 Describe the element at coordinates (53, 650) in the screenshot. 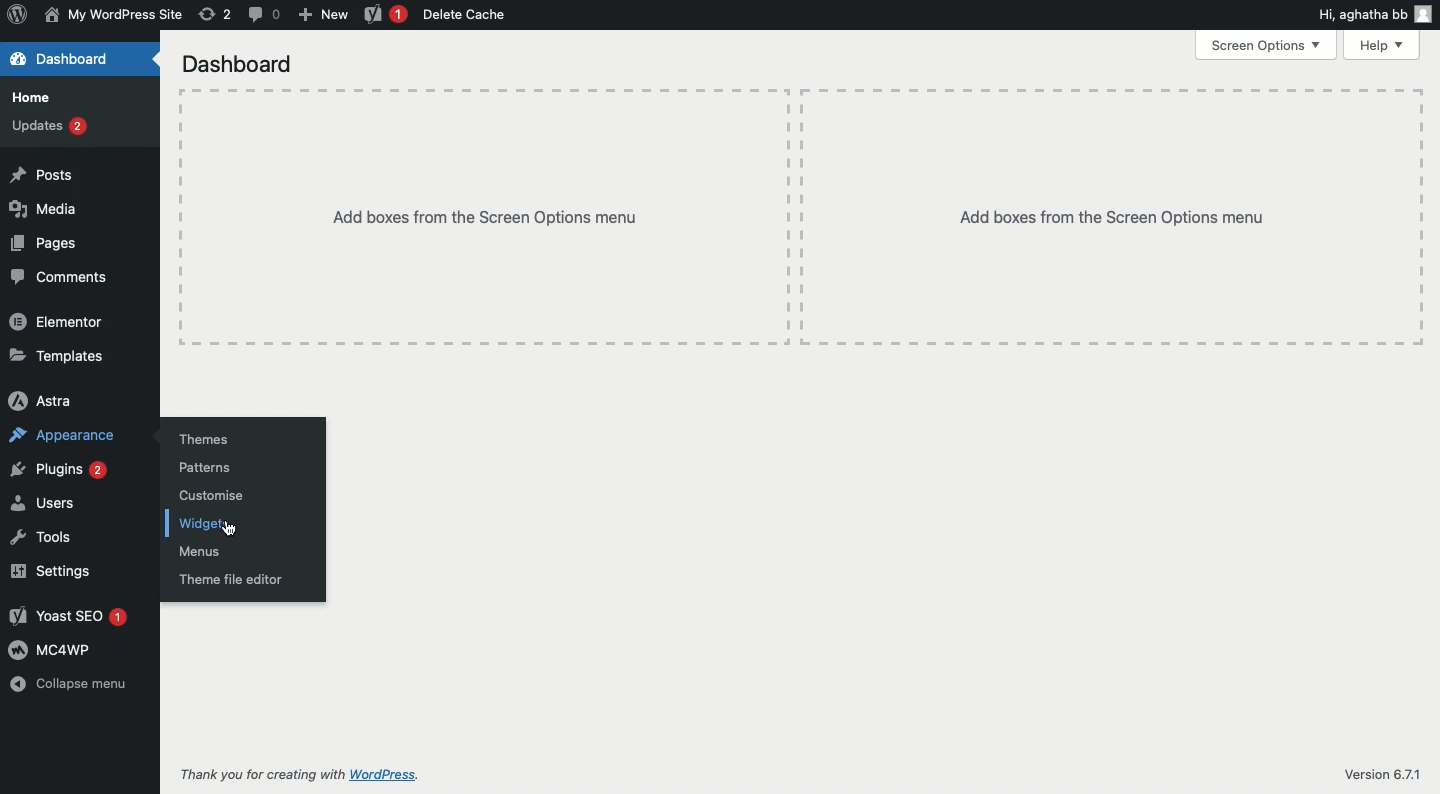

I see `MC4WP` at that location.